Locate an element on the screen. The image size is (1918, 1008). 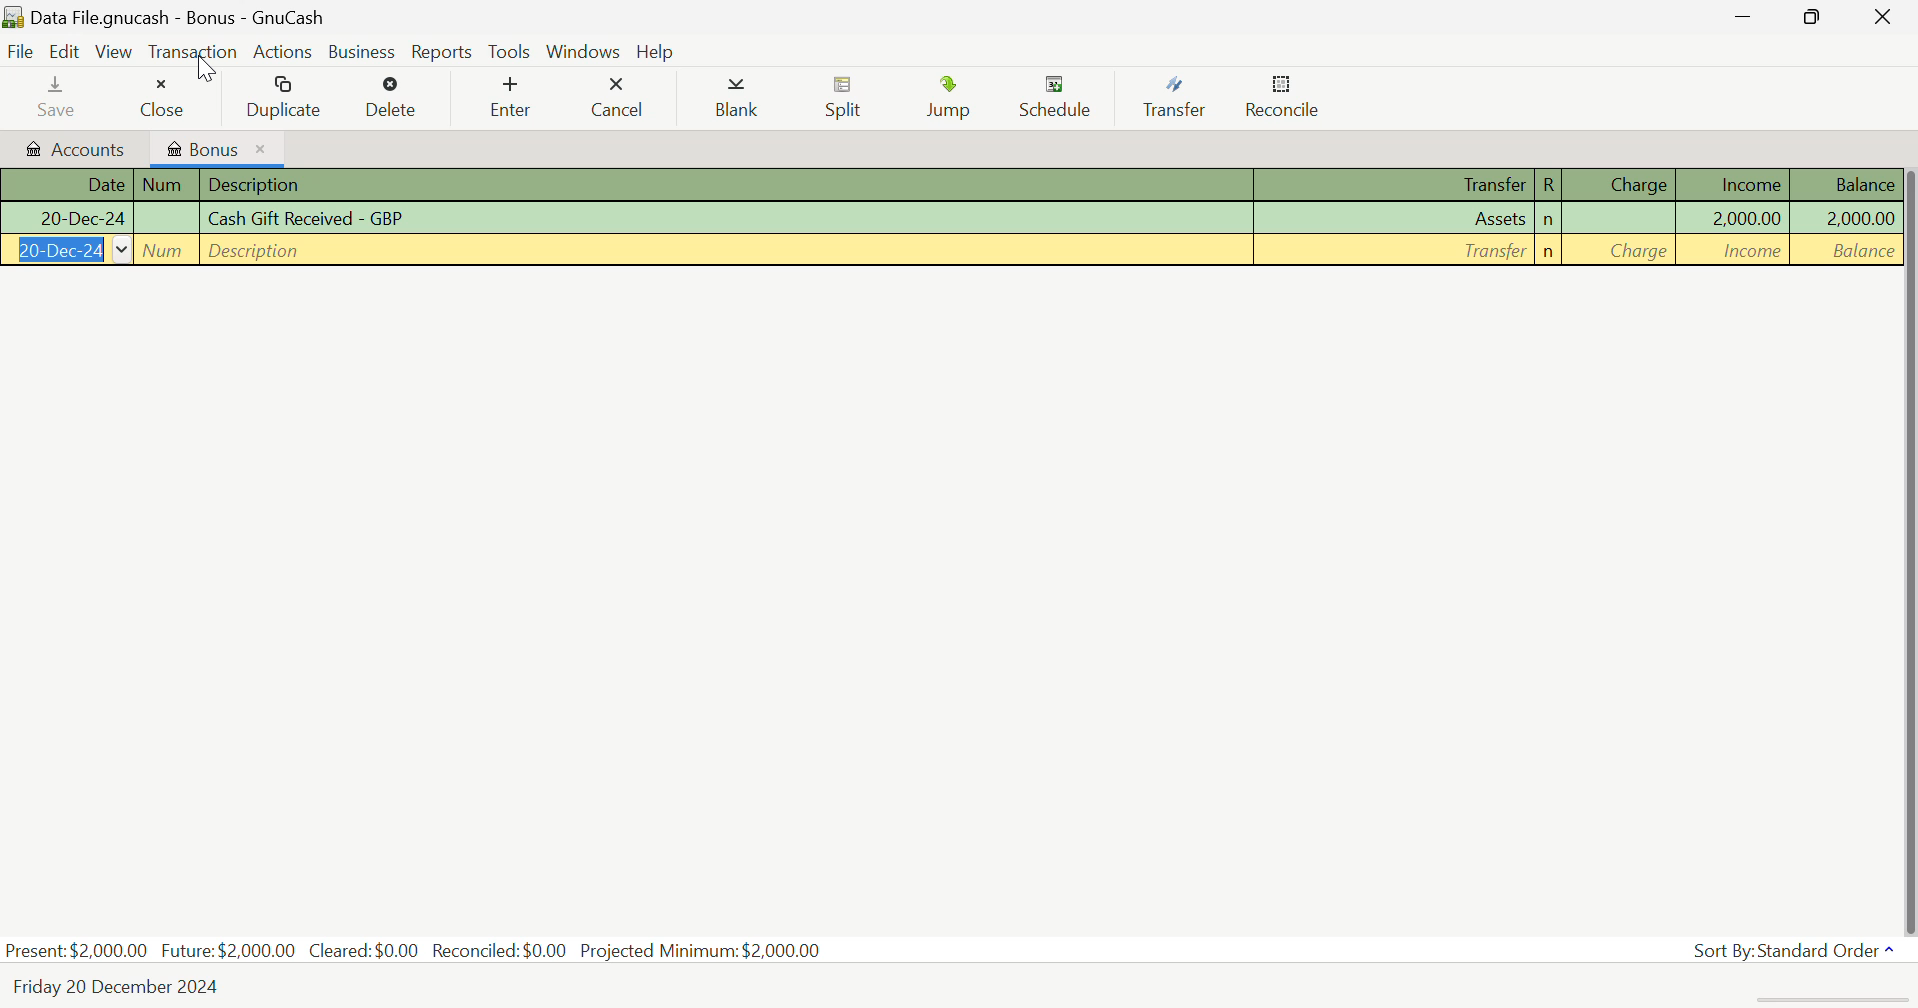
Cleared is located at coordinates (369, 950).